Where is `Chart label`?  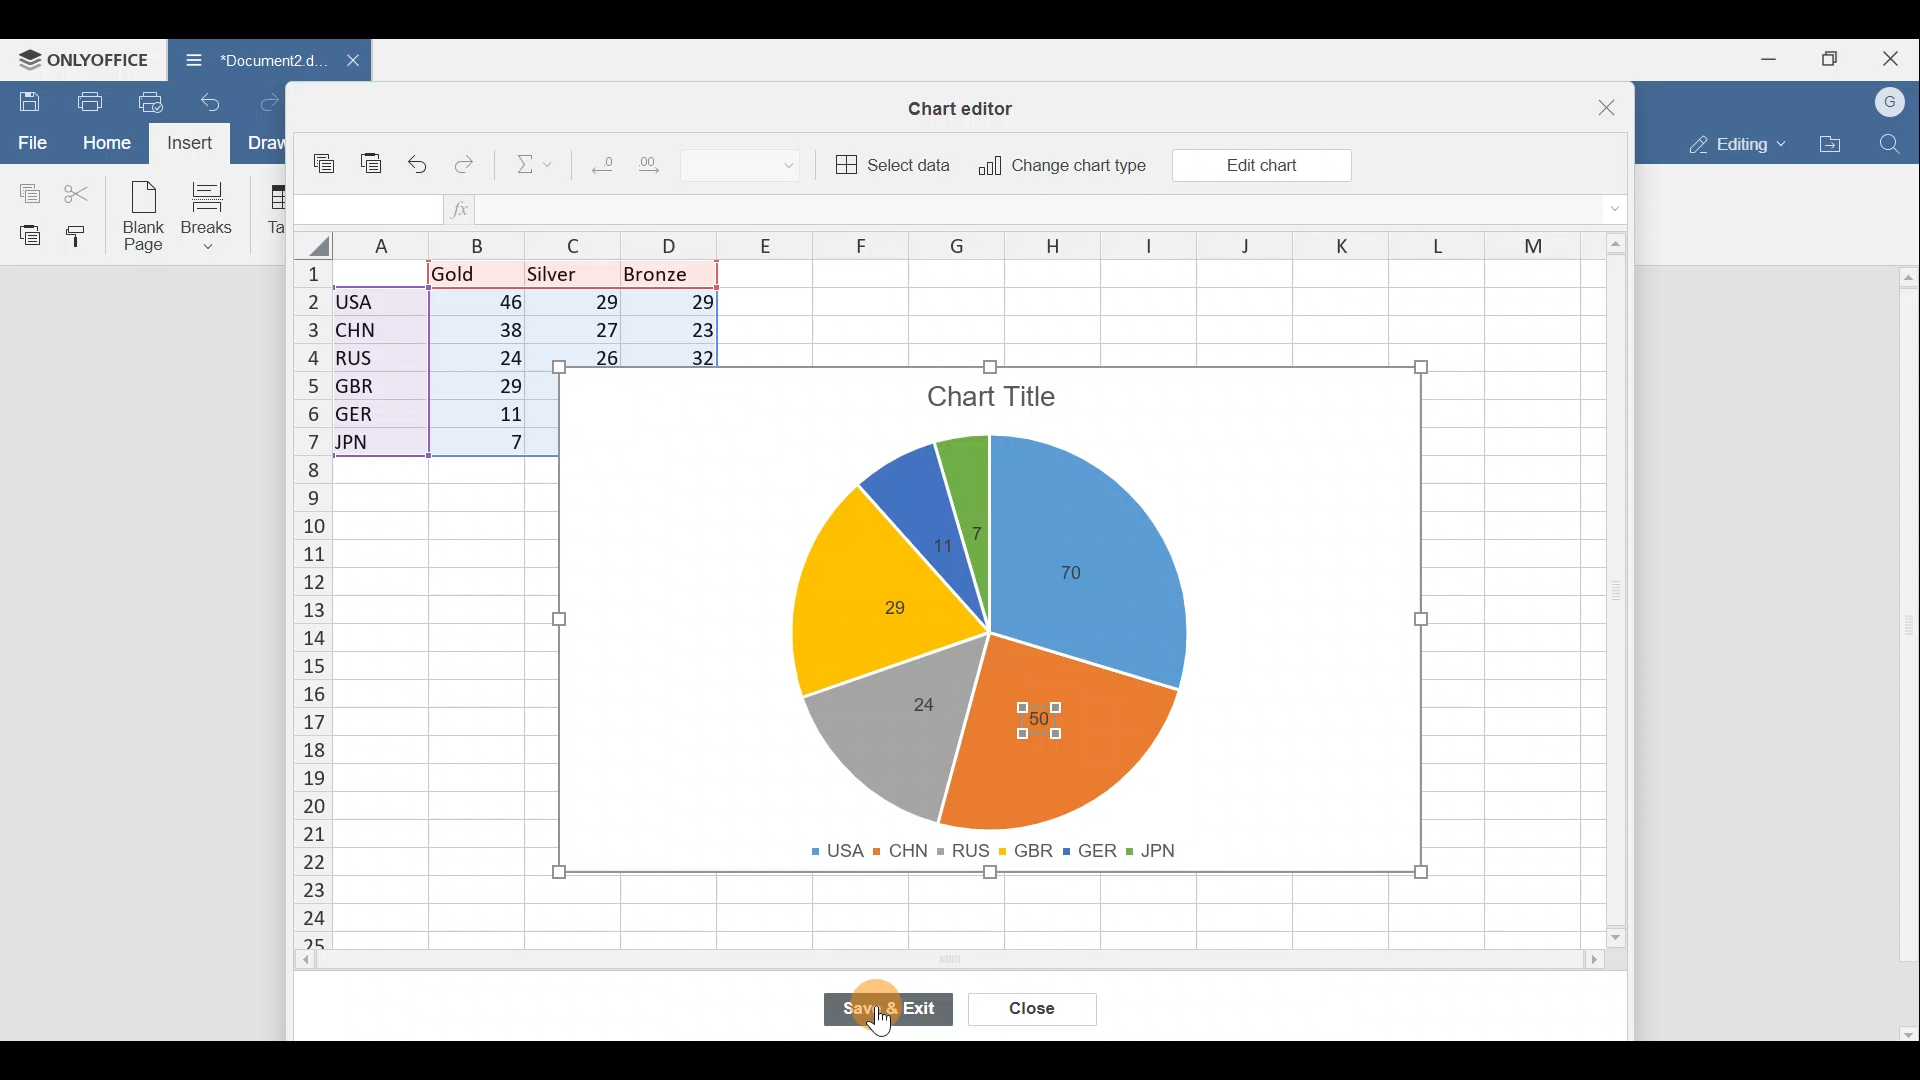 Chart label is located at coordinates (880, 607).